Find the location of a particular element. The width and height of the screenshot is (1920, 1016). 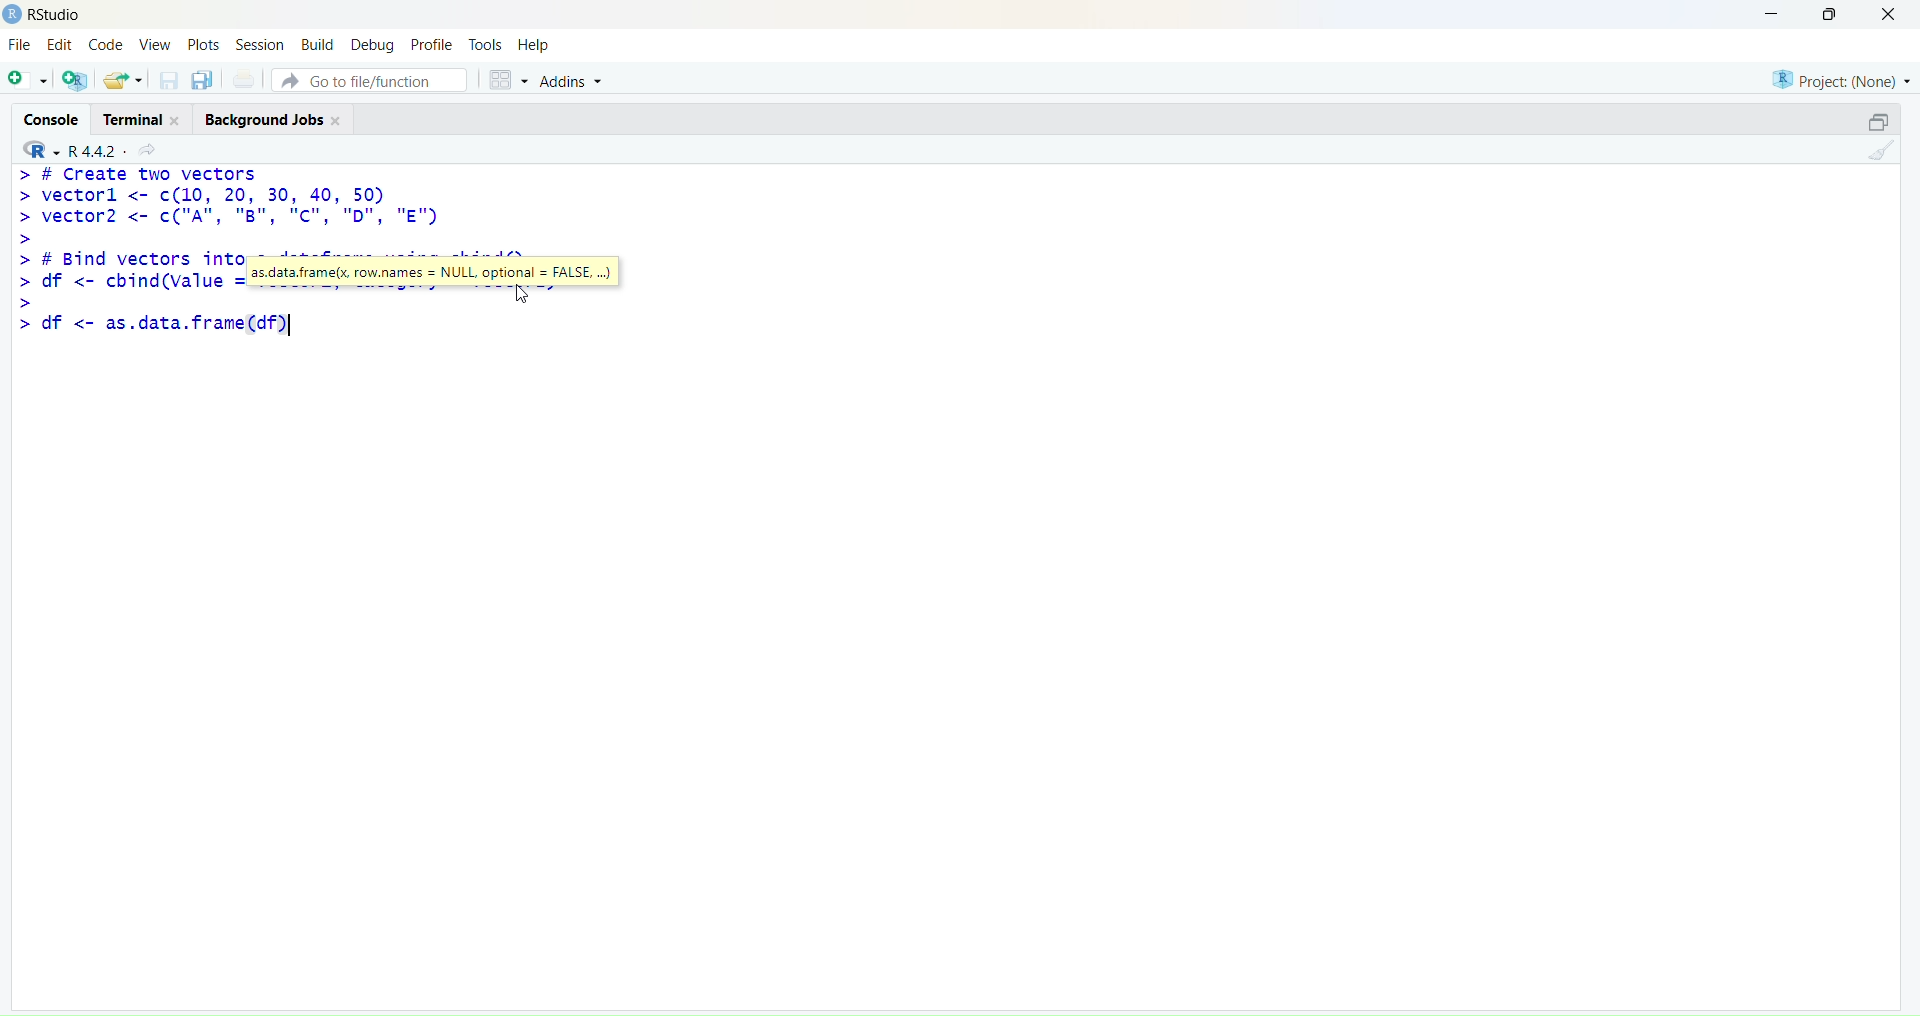

Plots is located at coordinates (203, 44).